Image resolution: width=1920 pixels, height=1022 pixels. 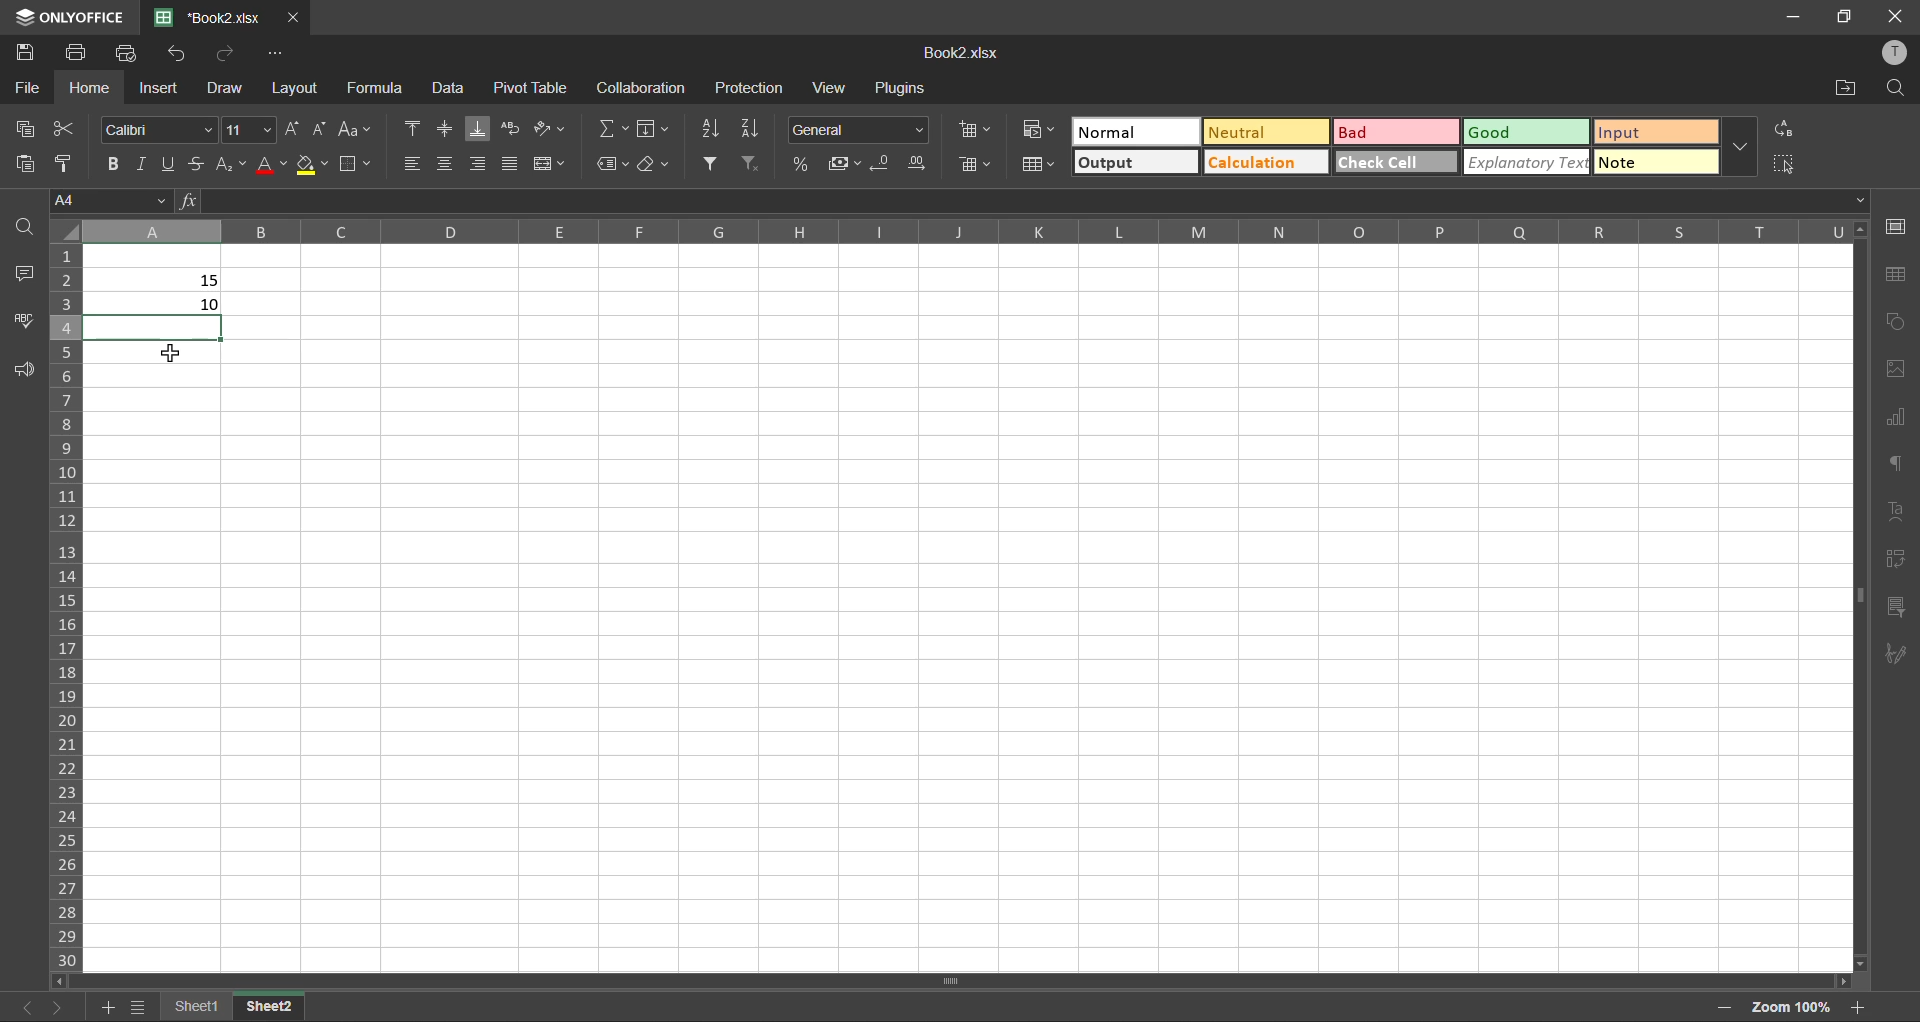 I want to click on minimize, so click(x=1790, y=15).